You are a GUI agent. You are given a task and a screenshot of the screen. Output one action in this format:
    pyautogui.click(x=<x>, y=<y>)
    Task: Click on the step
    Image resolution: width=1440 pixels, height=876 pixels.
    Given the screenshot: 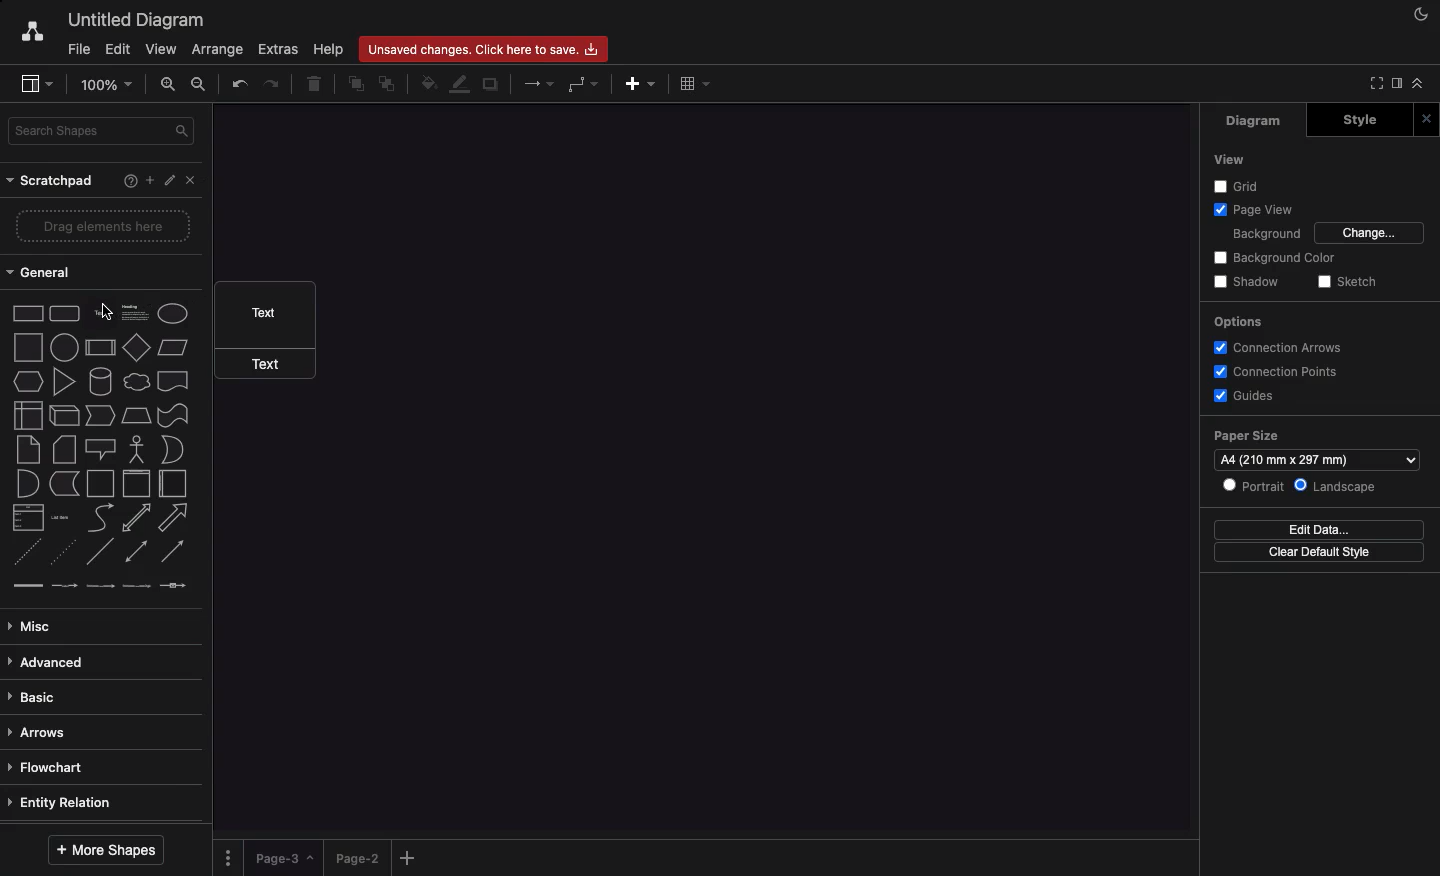 What is the action you would take?
    pyautogui.click(x=100, y=415)
    